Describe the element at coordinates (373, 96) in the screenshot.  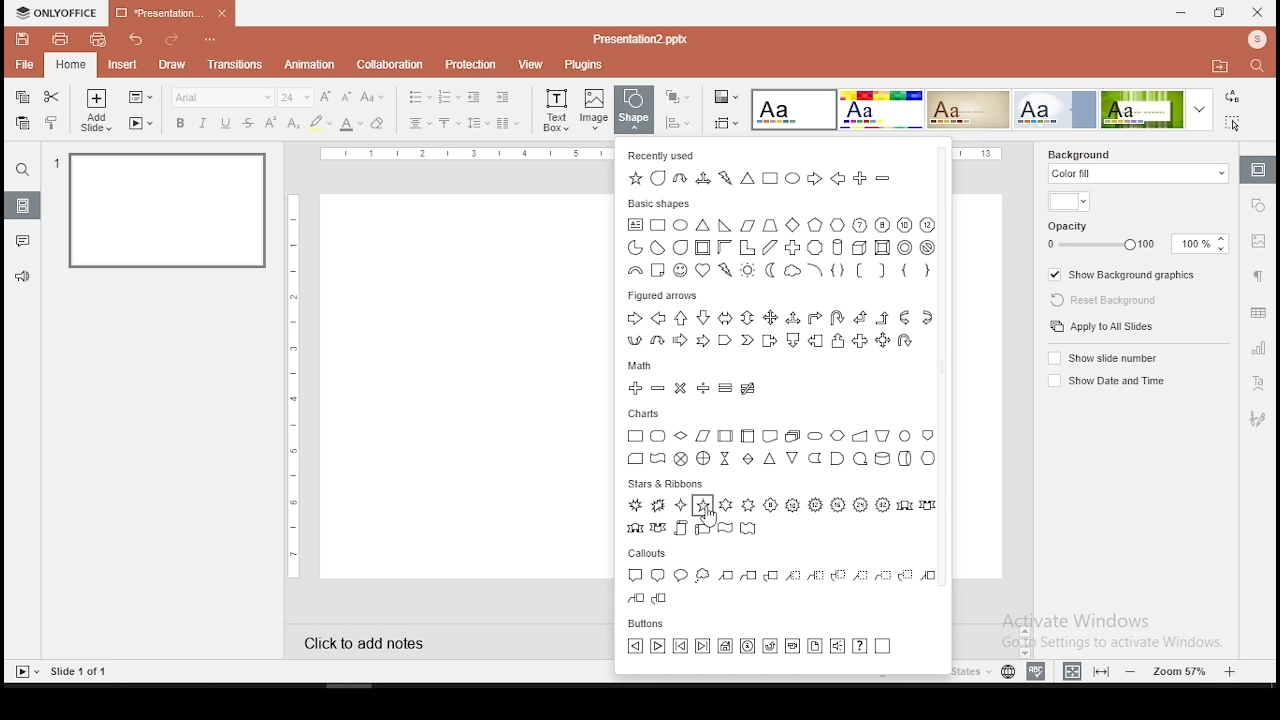
I see `change case` at that location.